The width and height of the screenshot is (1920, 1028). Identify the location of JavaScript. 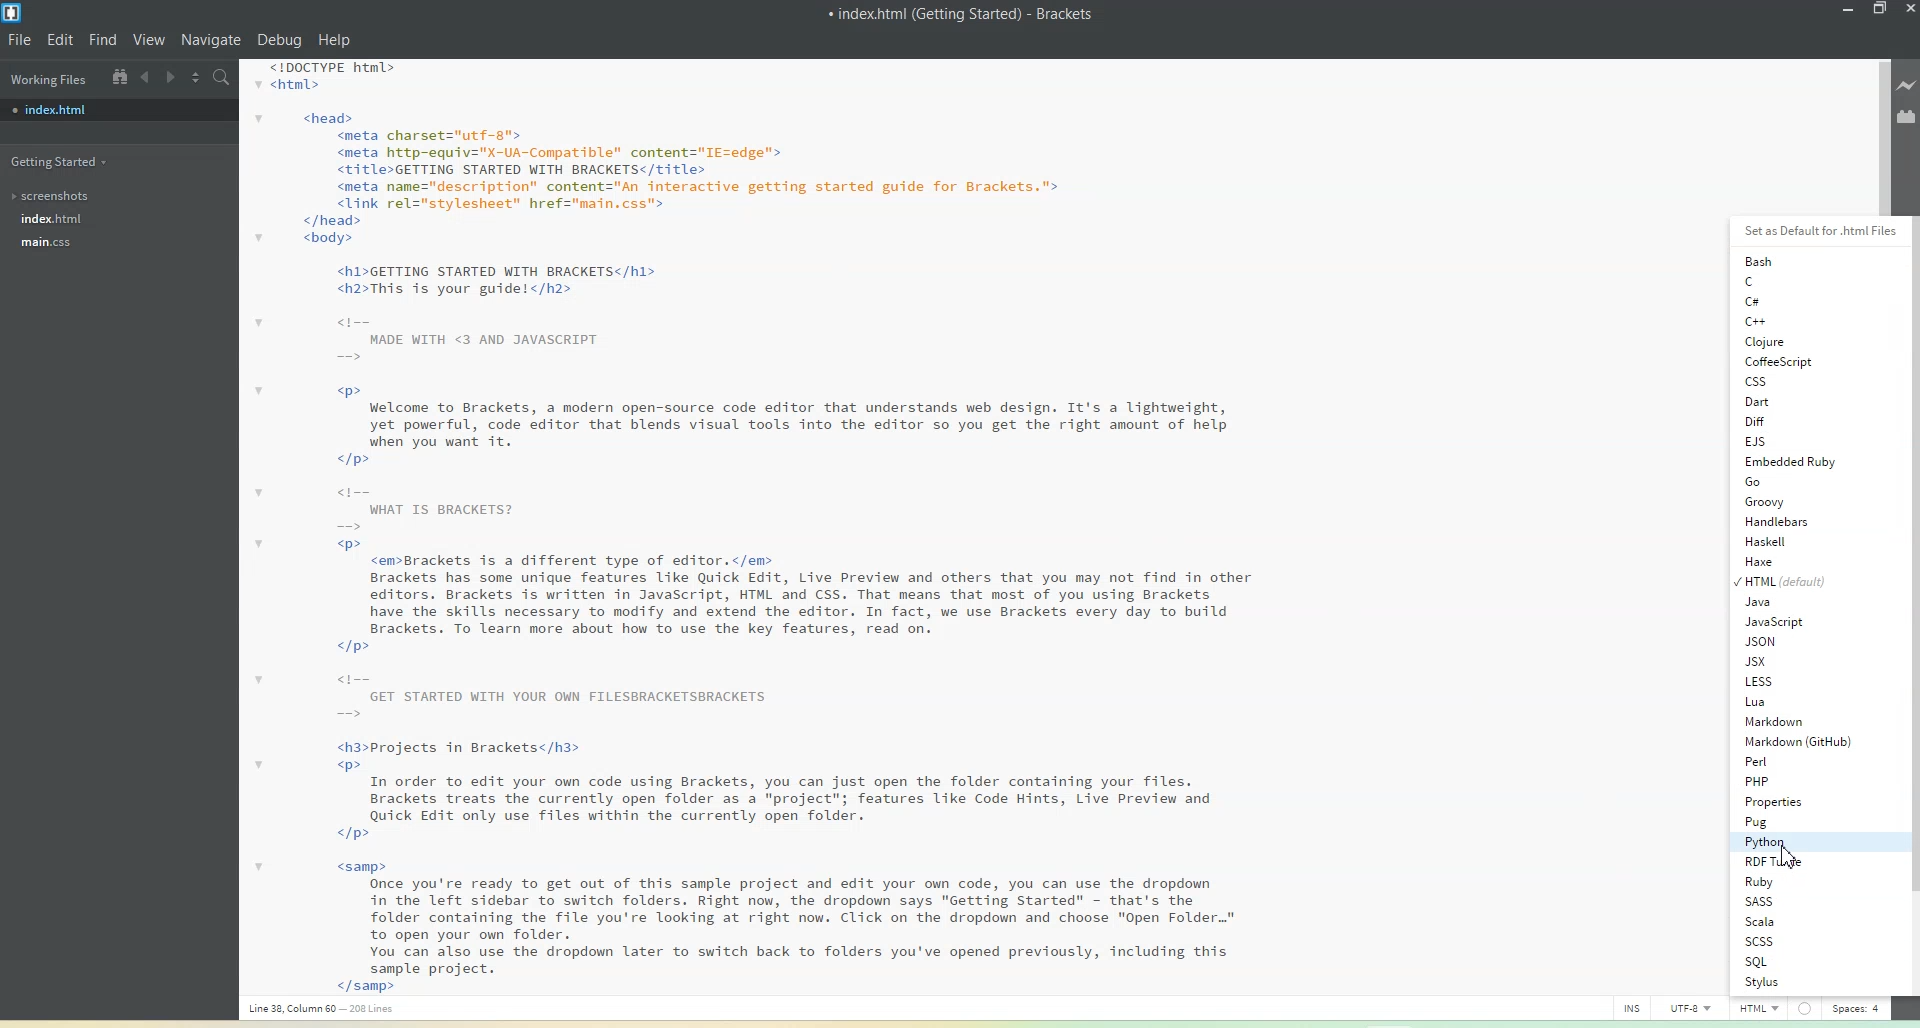
(1792, 621).